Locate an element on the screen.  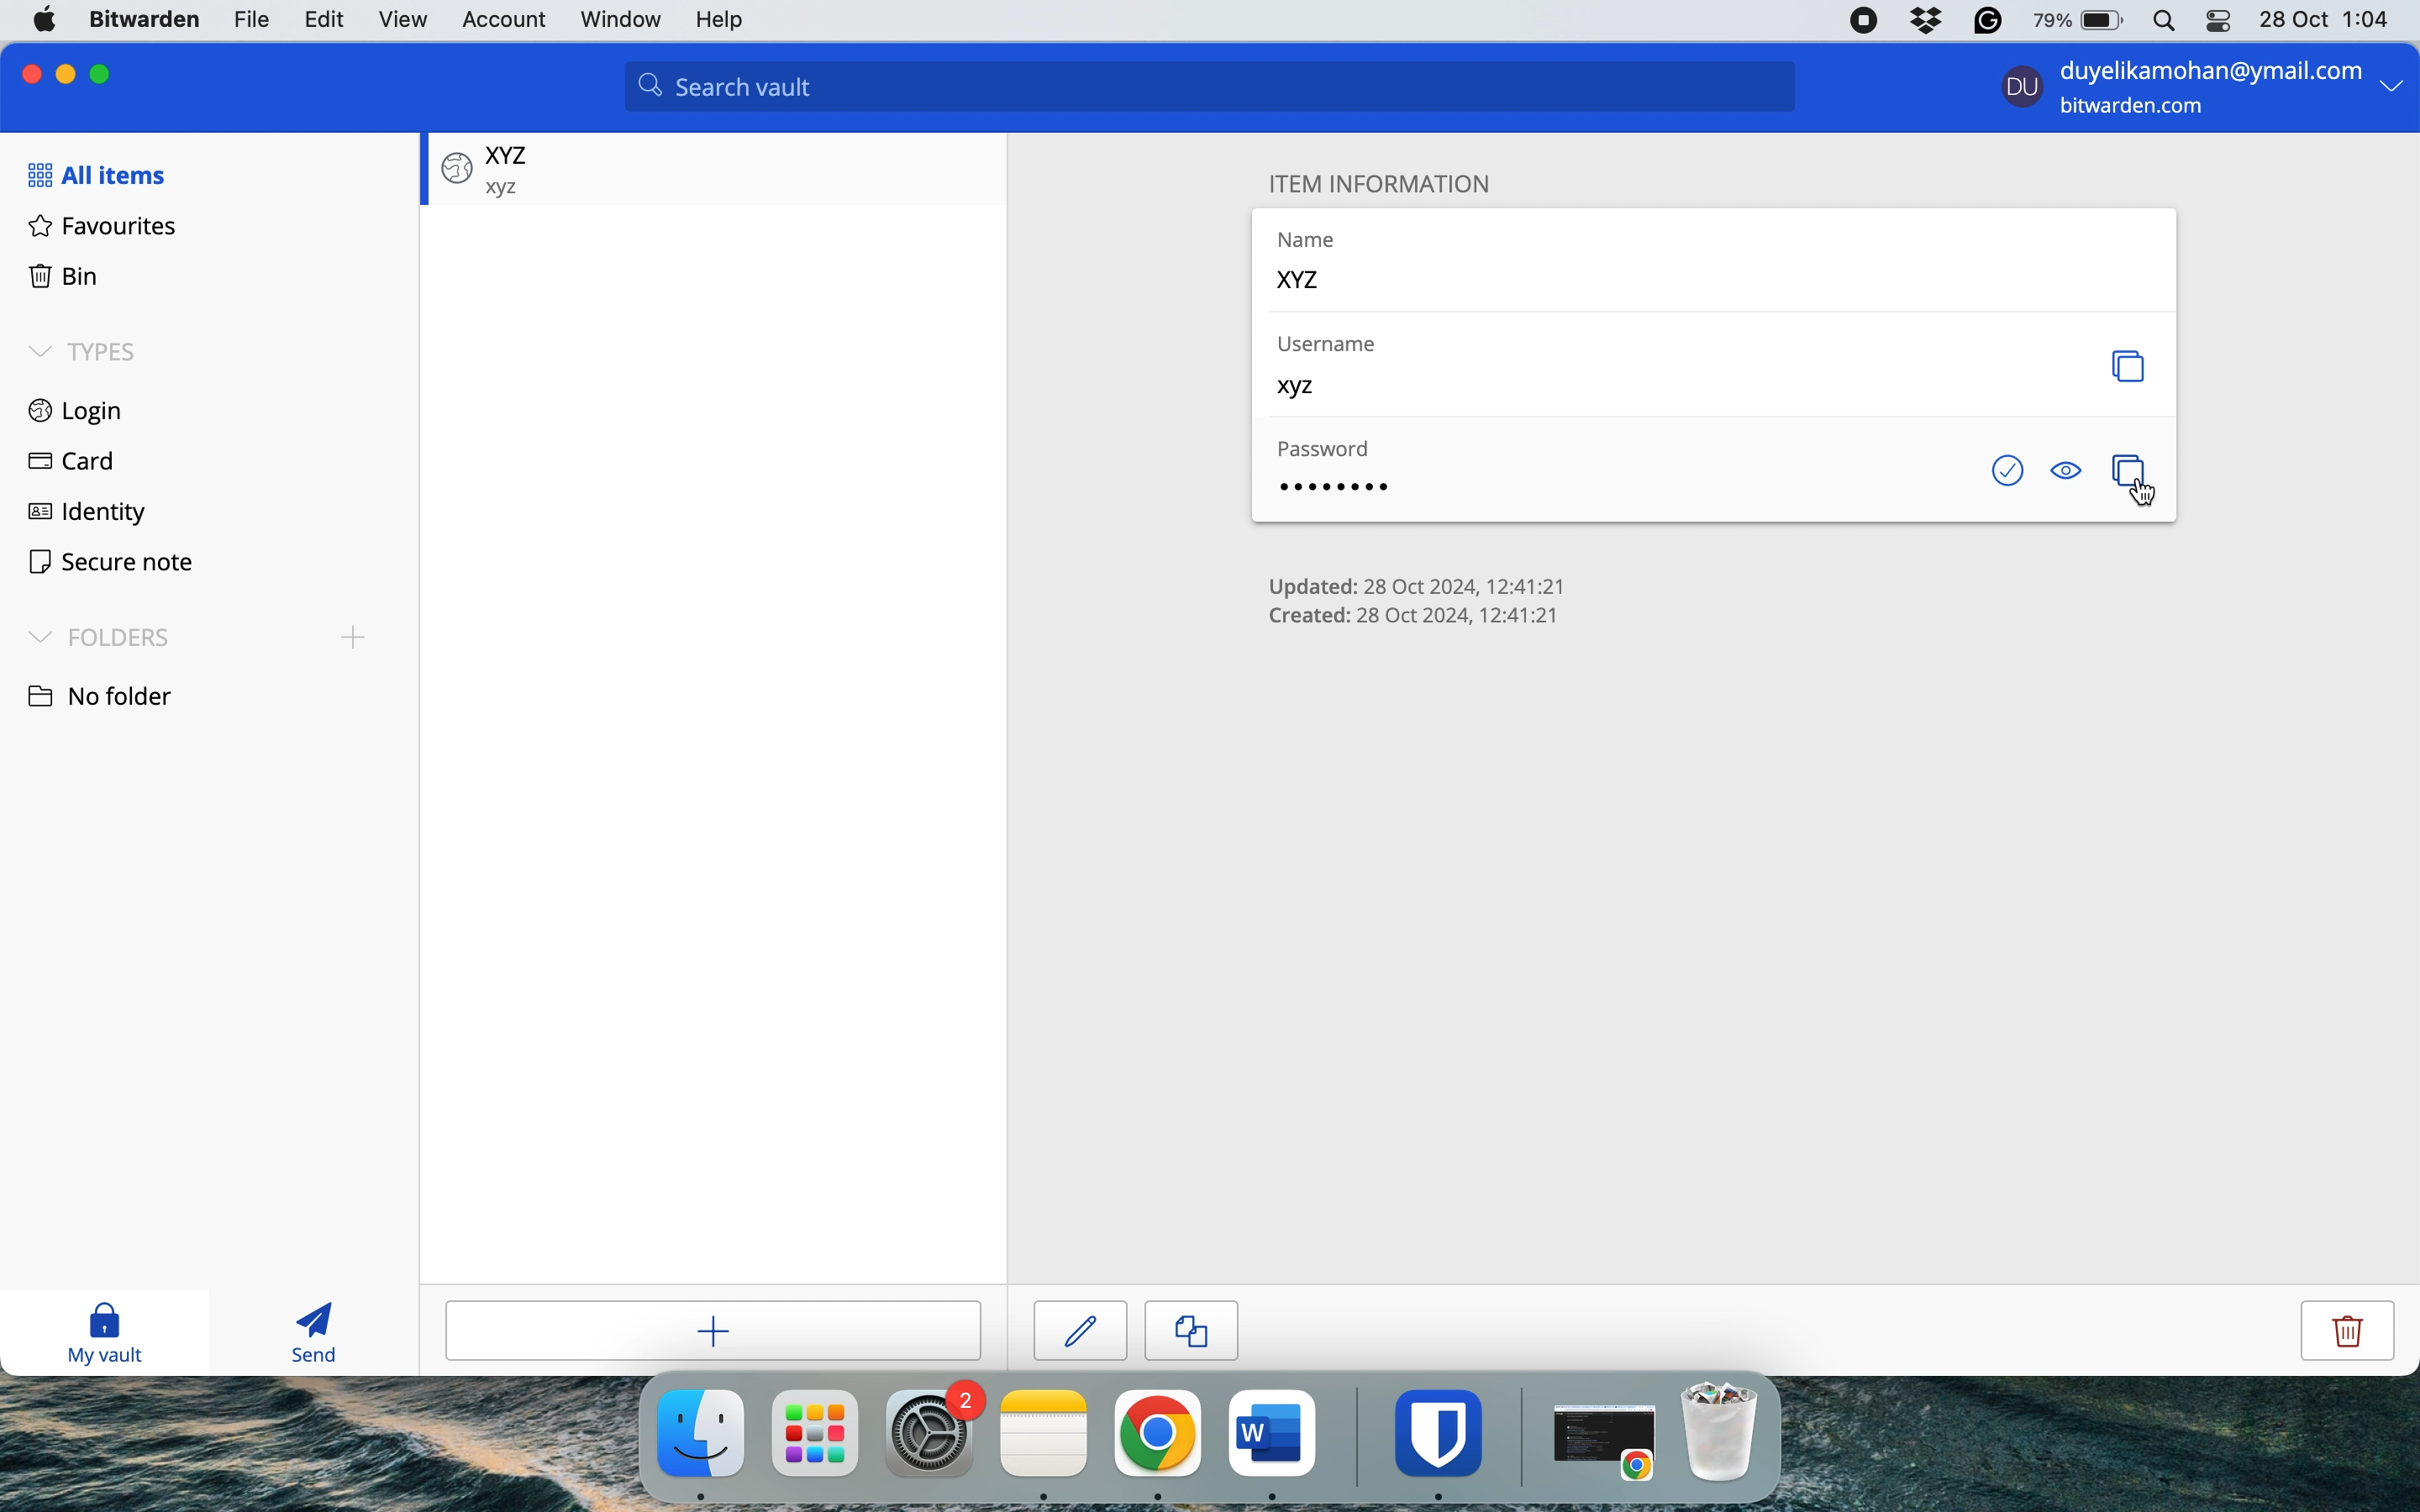
launchpad is located at coordinates (815, 1432).